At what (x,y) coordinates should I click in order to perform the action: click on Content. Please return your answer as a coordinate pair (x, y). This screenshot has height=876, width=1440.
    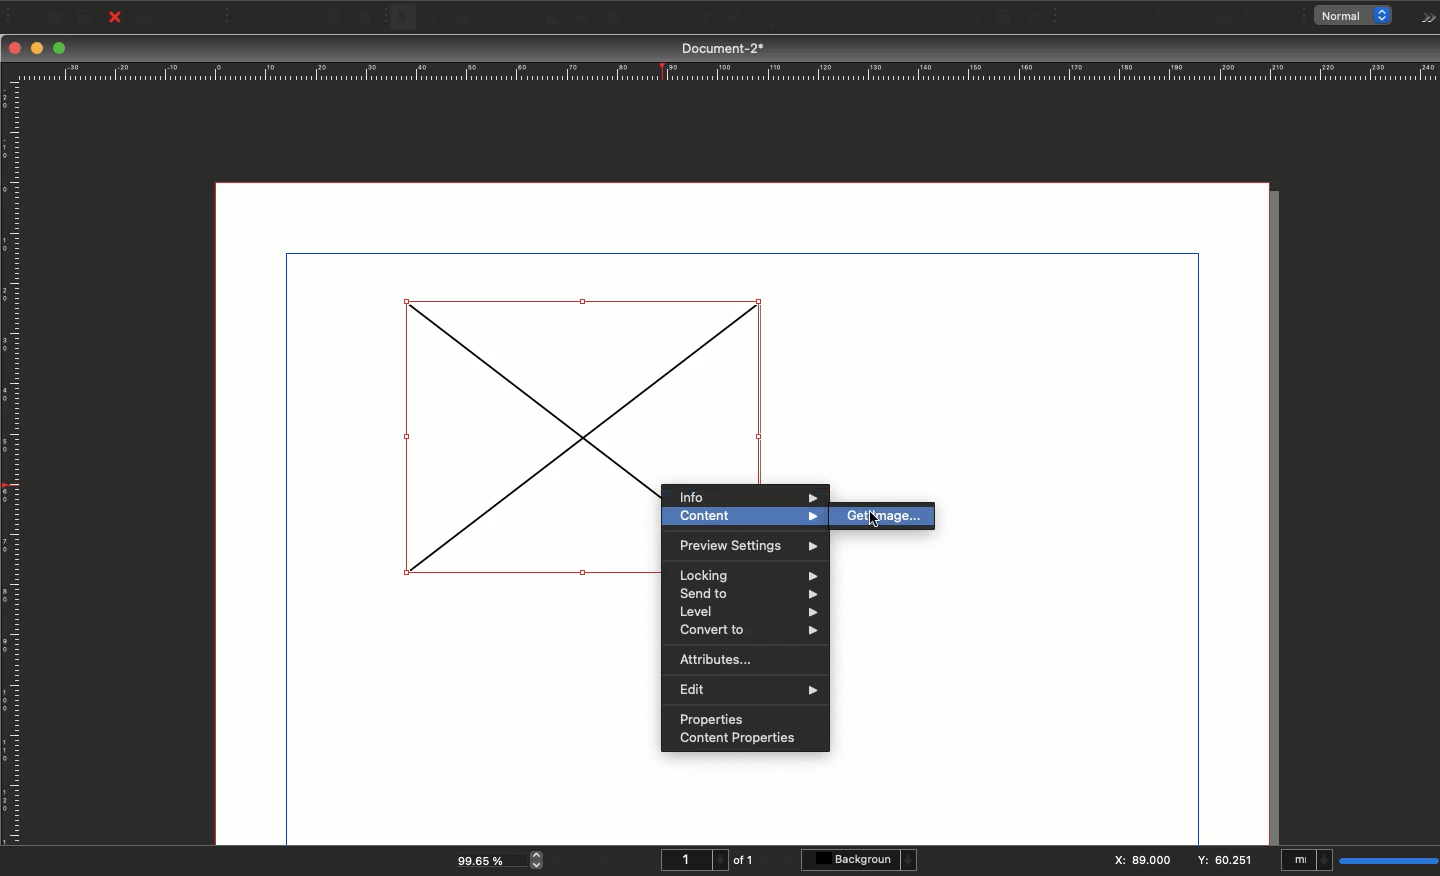
    Looking at the image, I should click on (744, 519).